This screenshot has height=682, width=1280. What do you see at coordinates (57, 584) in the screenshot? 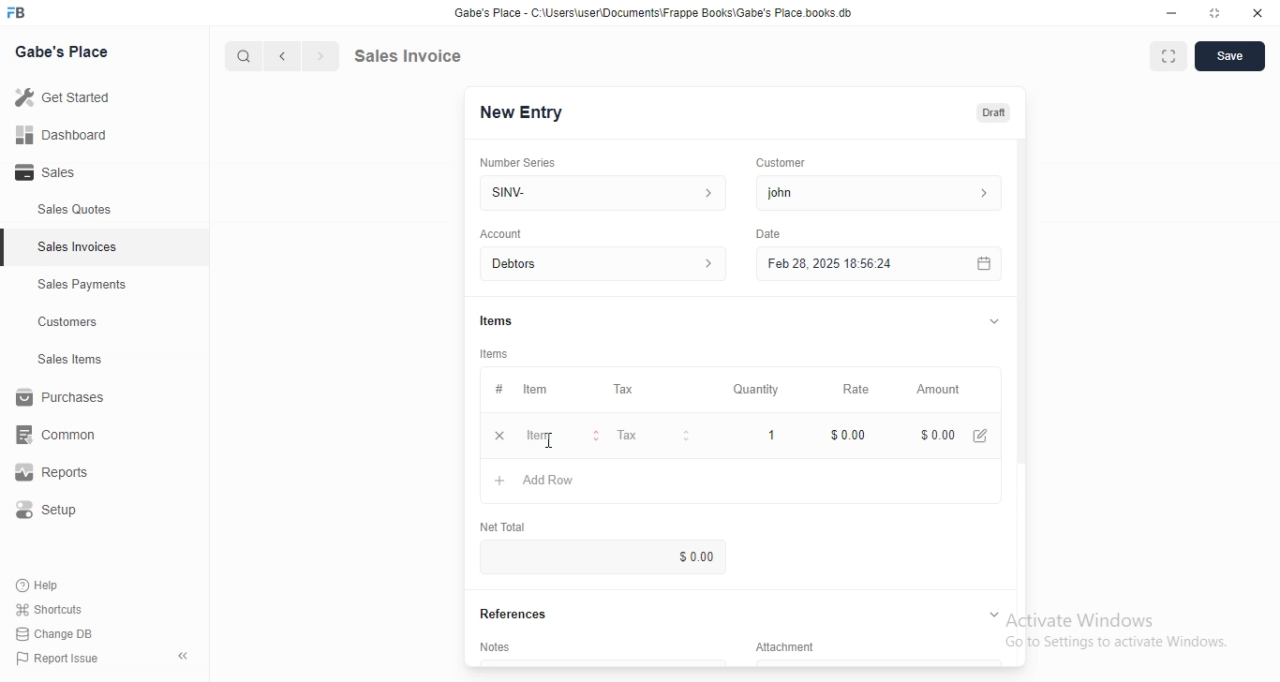
I see `Help` at bounding box center [57, 584].